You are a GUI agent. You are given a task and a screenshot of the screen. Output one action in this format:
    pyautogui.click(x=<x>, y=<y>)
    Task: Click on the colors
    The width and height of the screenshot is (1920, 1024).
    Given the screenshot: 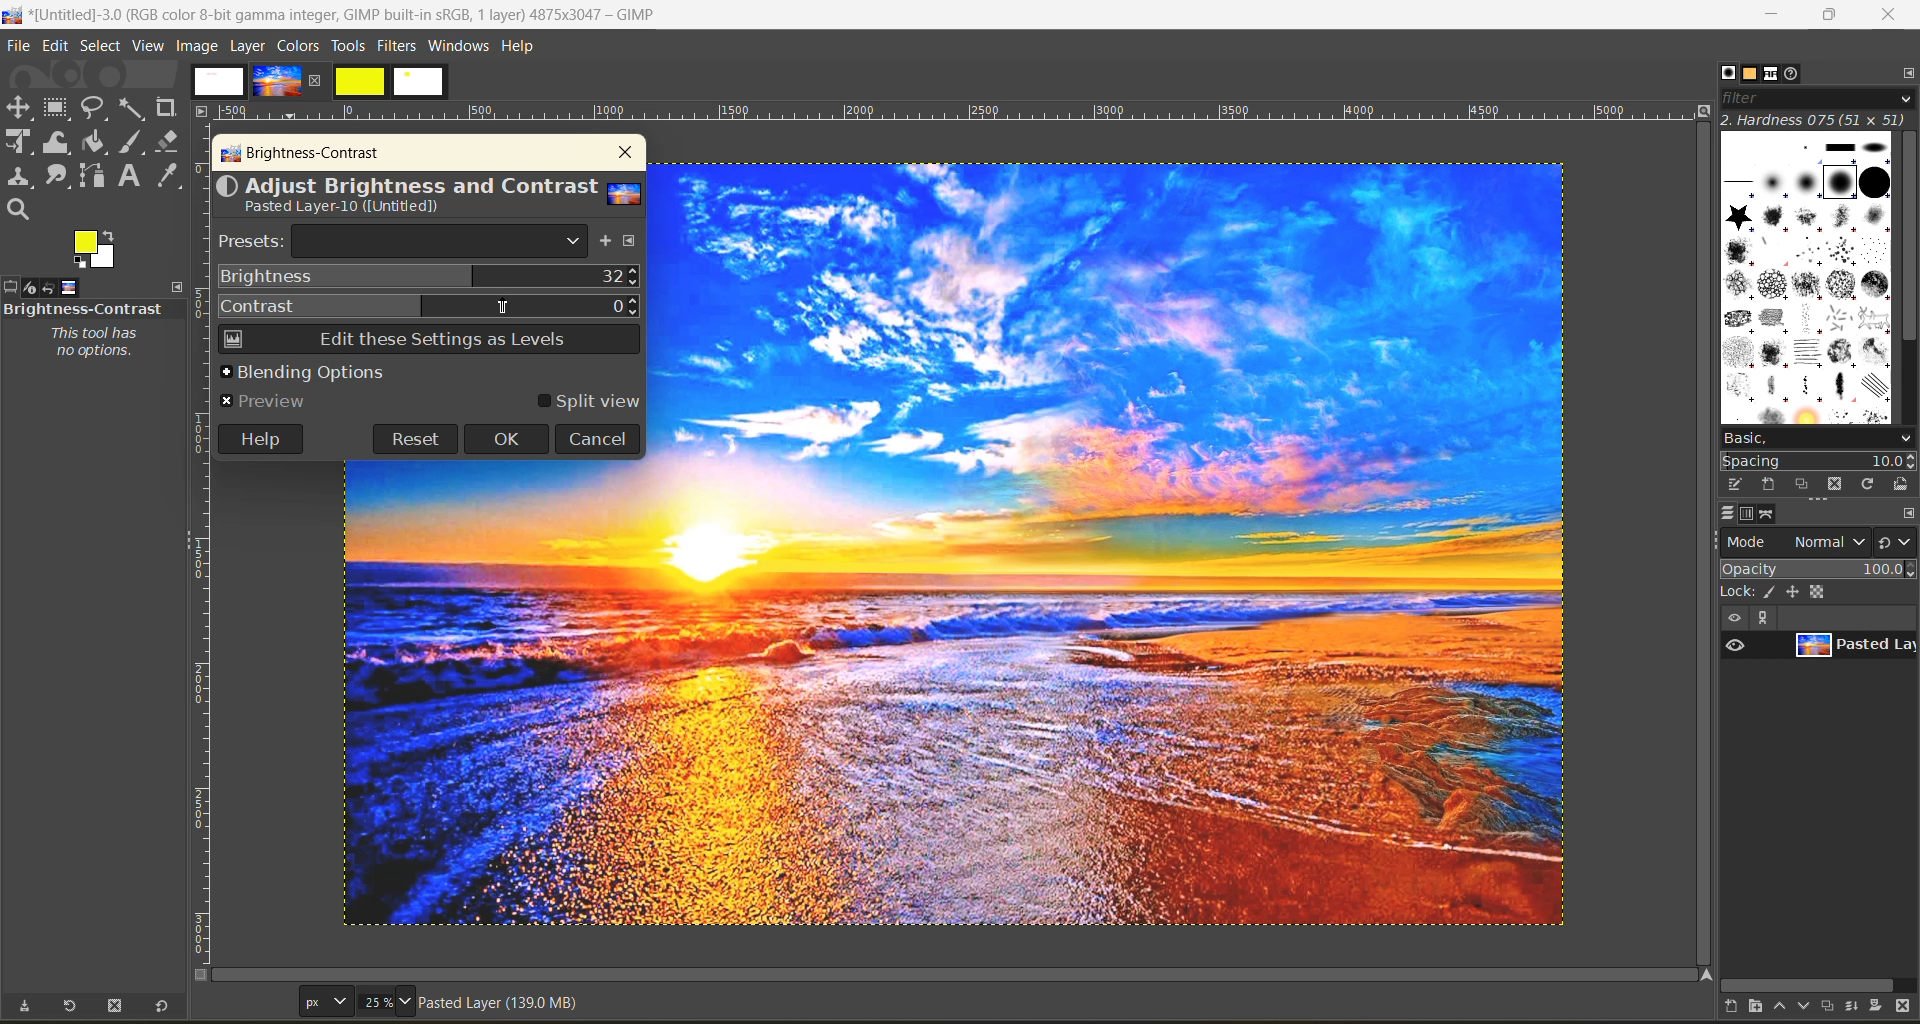 What is the action you would take?
    pyautogui.click(x=299, y=45)
    